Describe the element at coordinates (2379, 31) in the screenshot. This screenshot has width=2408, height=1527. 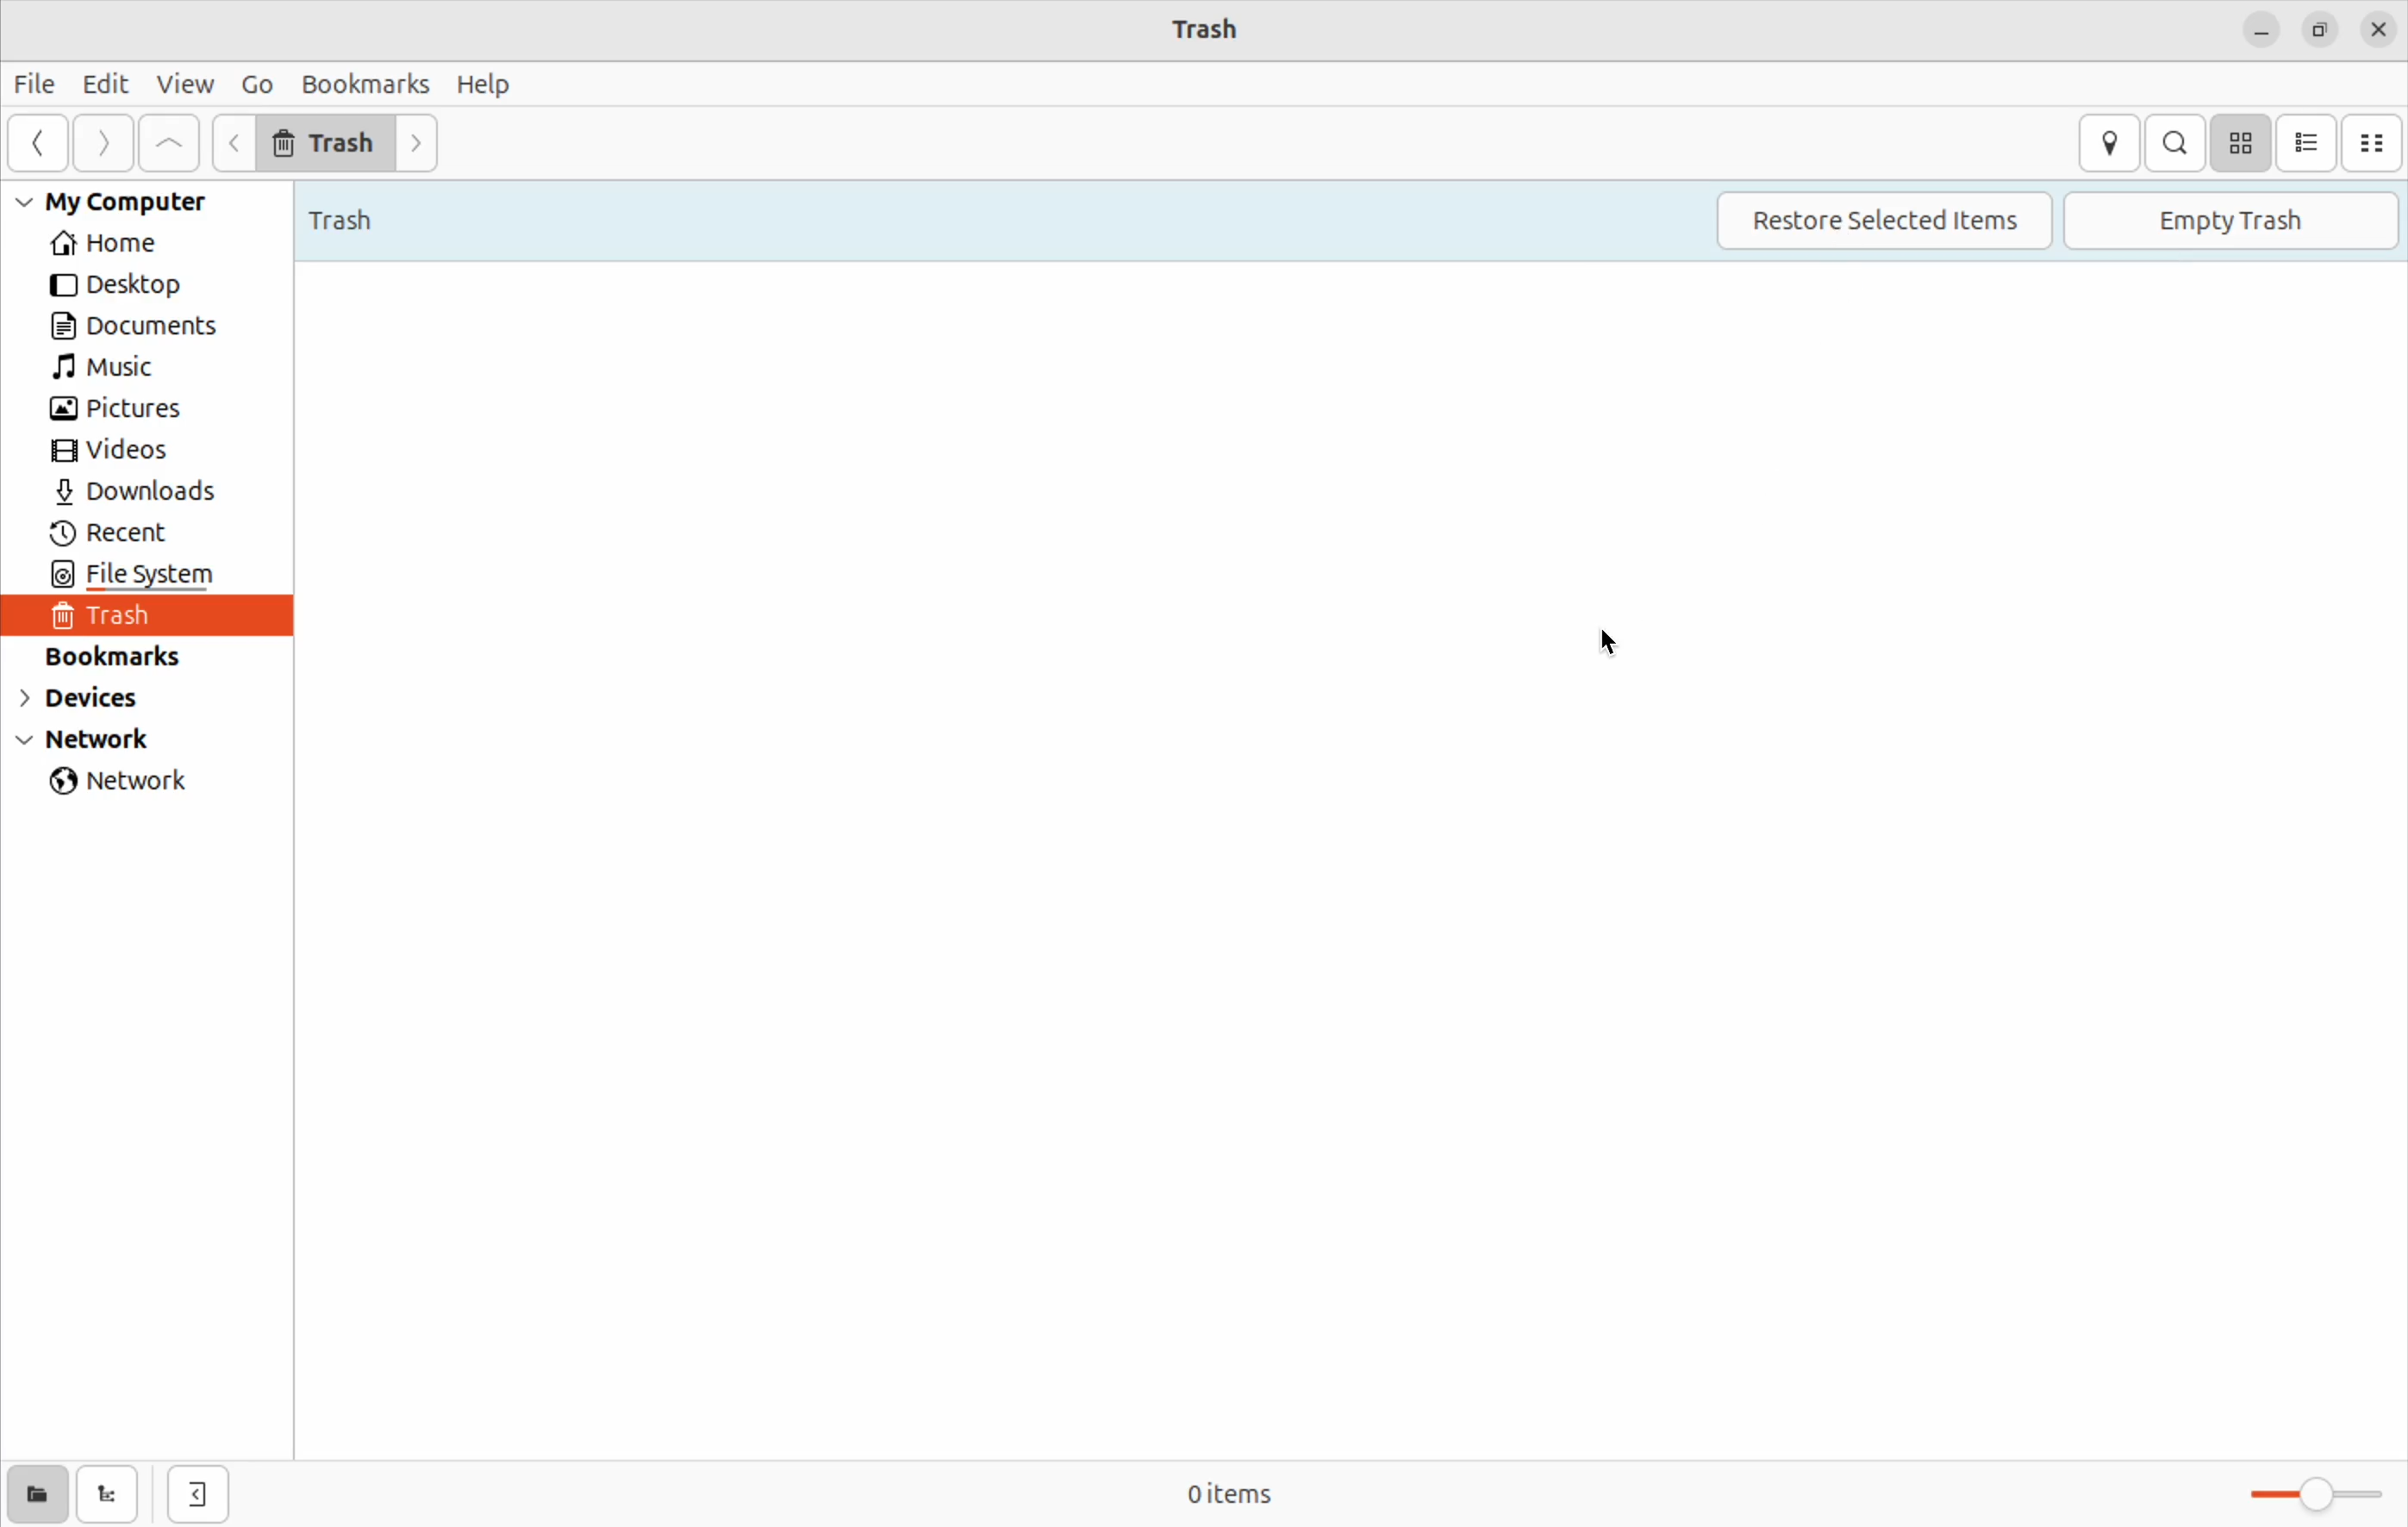
I see `close` at that location.